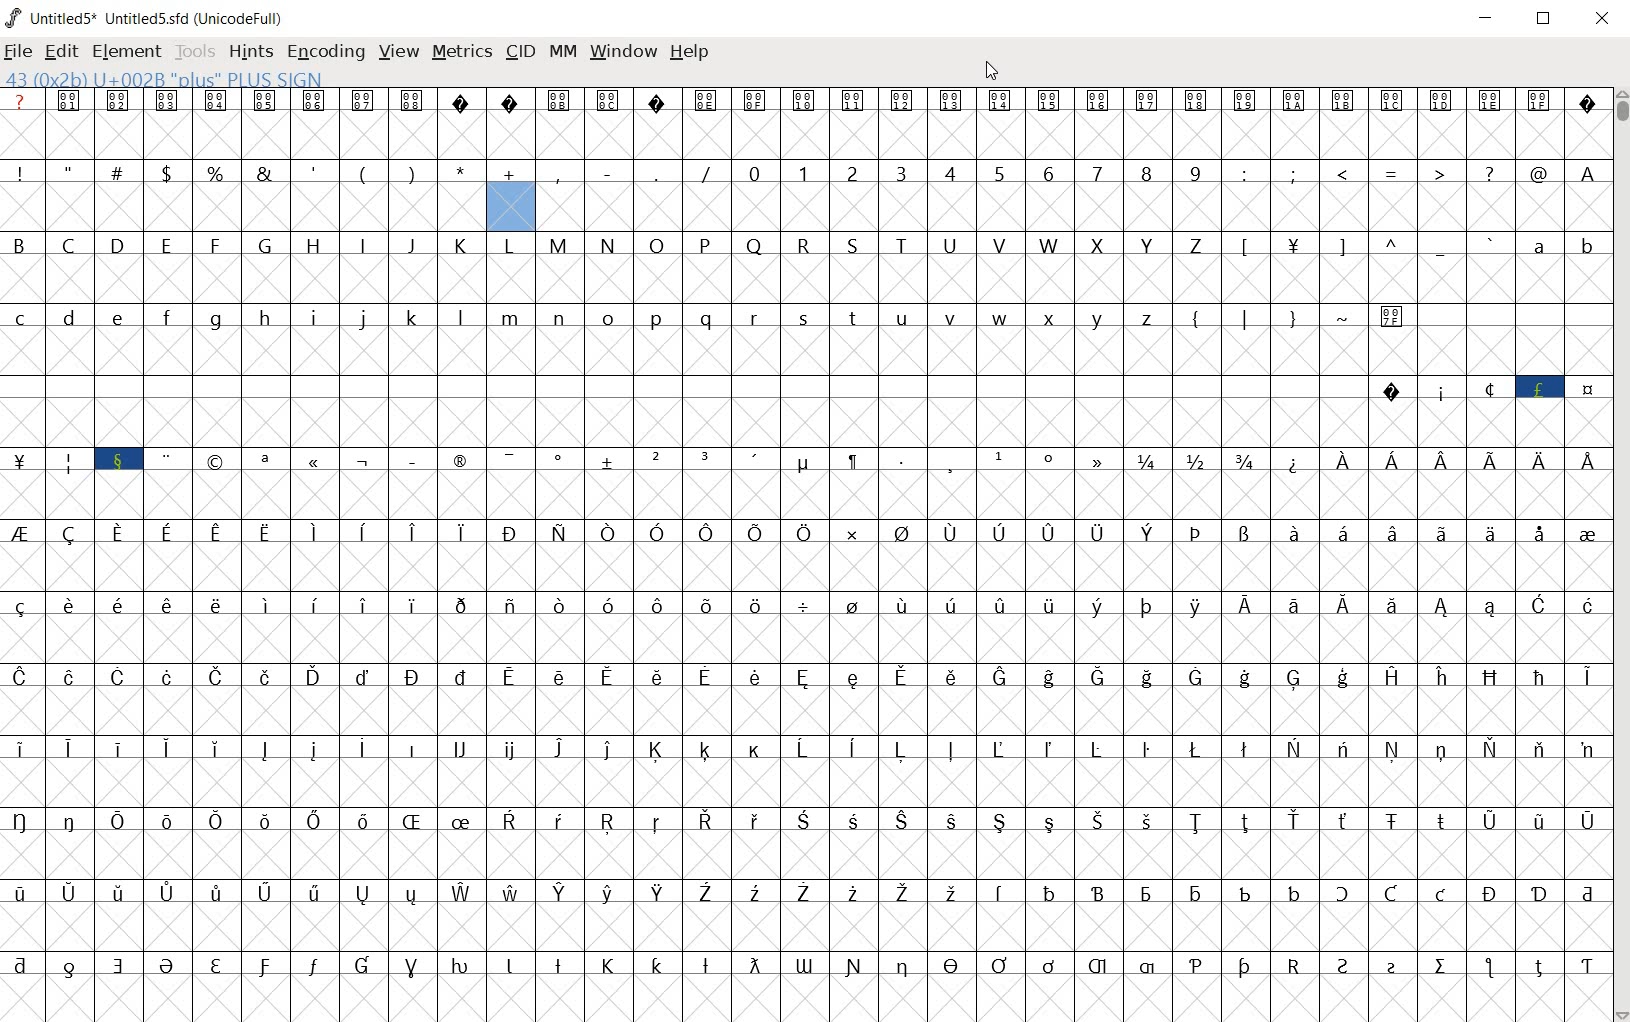 The image size is (1630, 1022). Describe the element at coordinates (582, 486) in the screenshot. I see `special characters` at that location.